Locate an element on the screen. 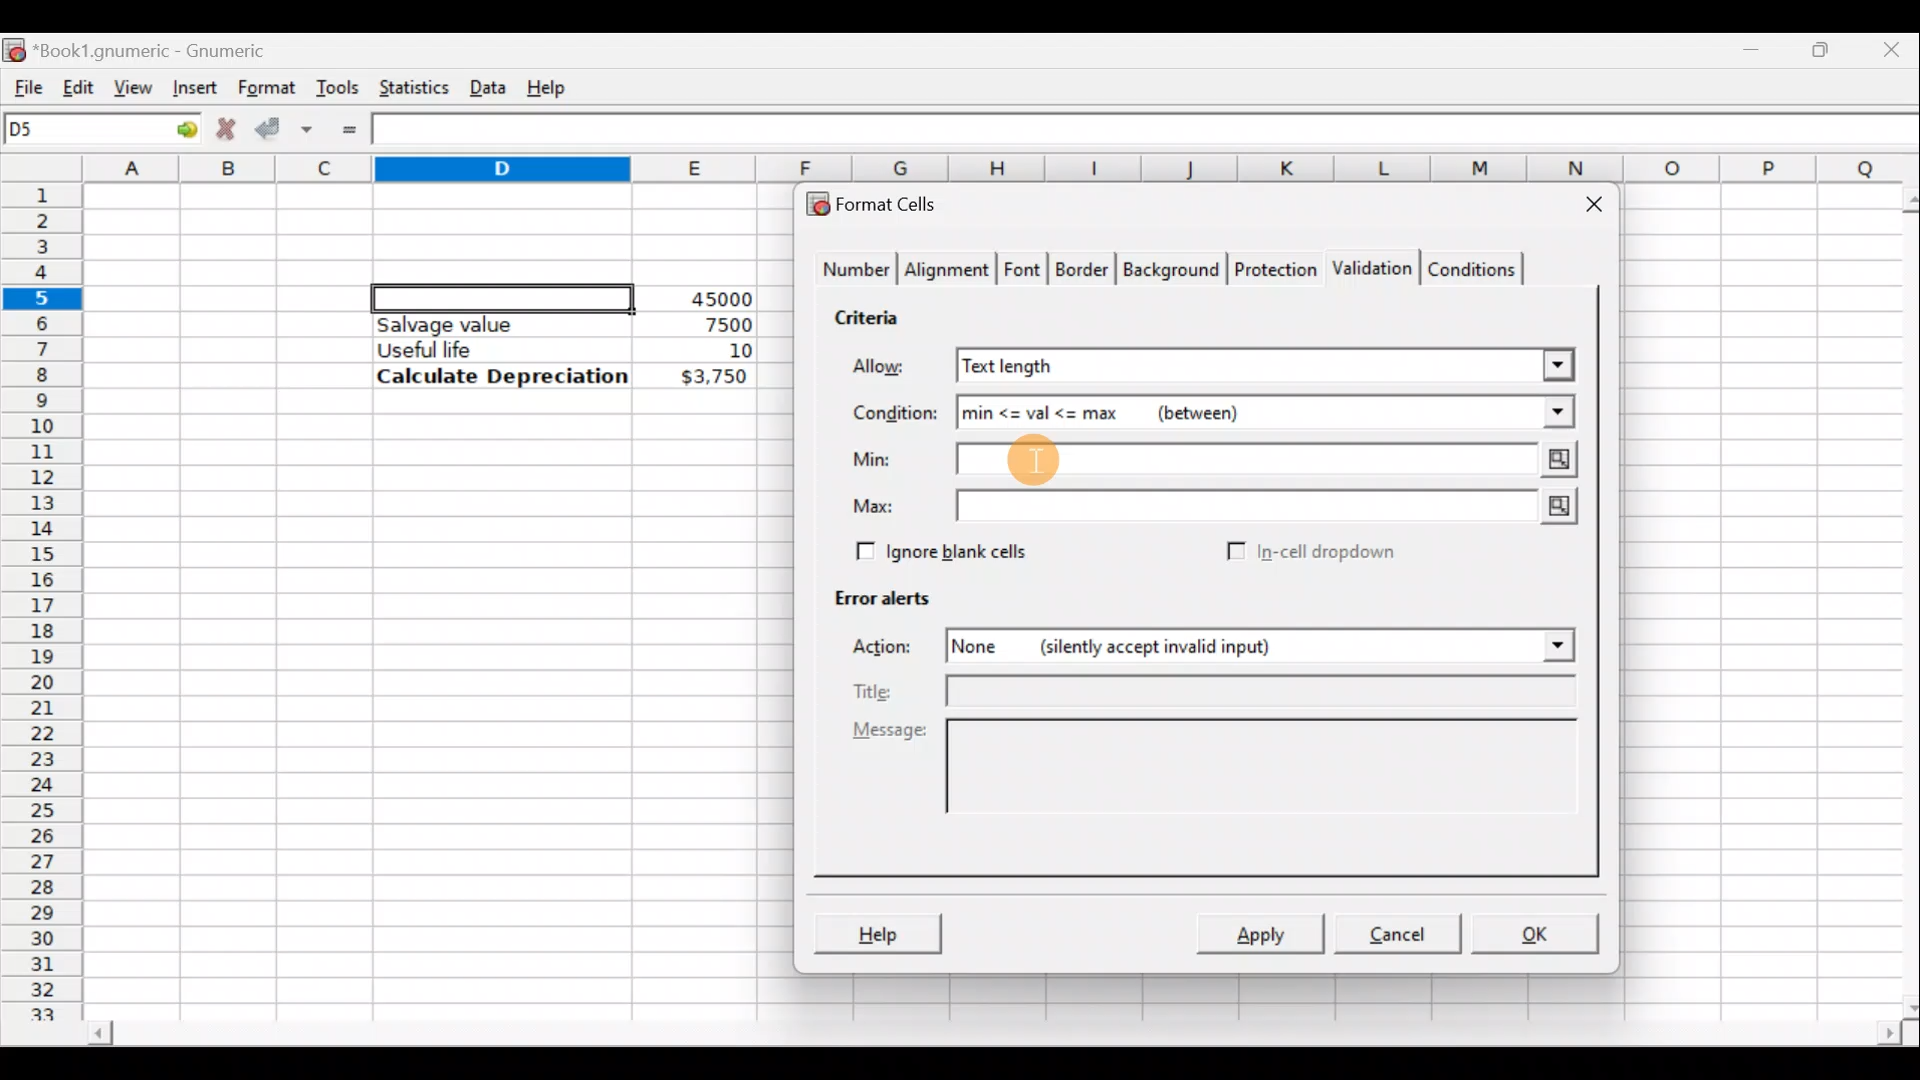 This screenshot has height=1080, width=1920. Rows is located at coordinates (44, 591).